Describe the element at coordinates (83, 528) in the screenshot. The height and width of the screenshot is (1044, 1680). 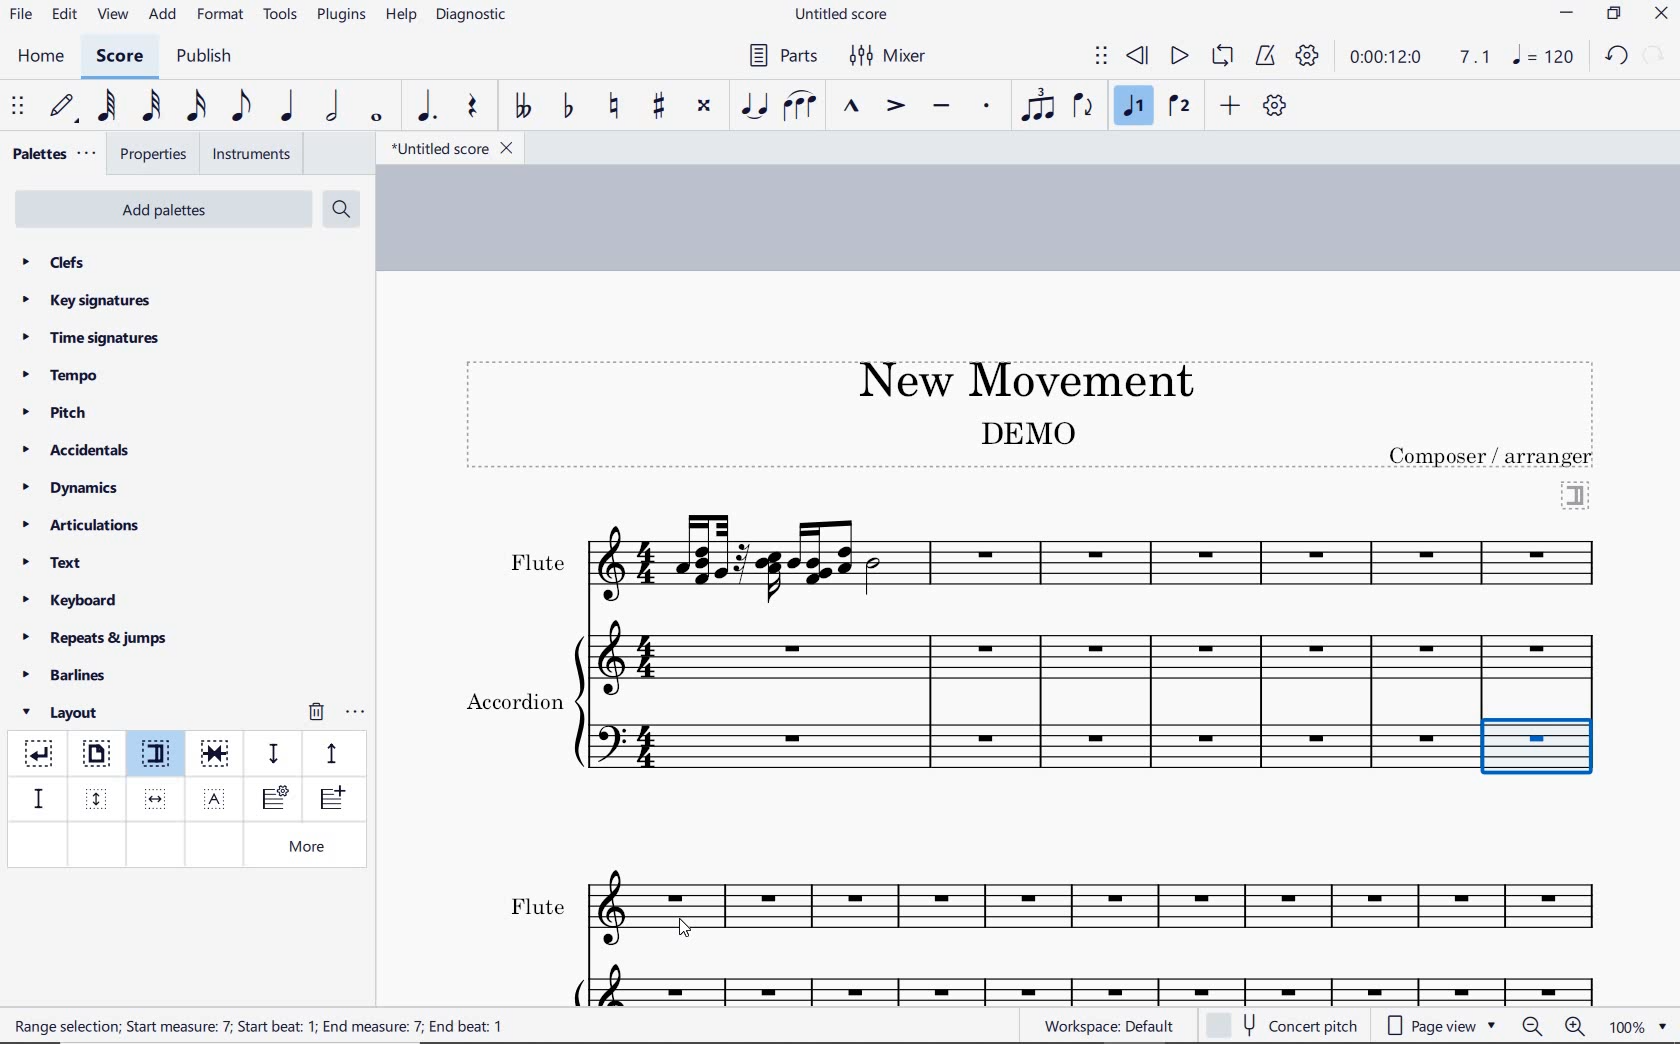
I see `articulations` at that location.